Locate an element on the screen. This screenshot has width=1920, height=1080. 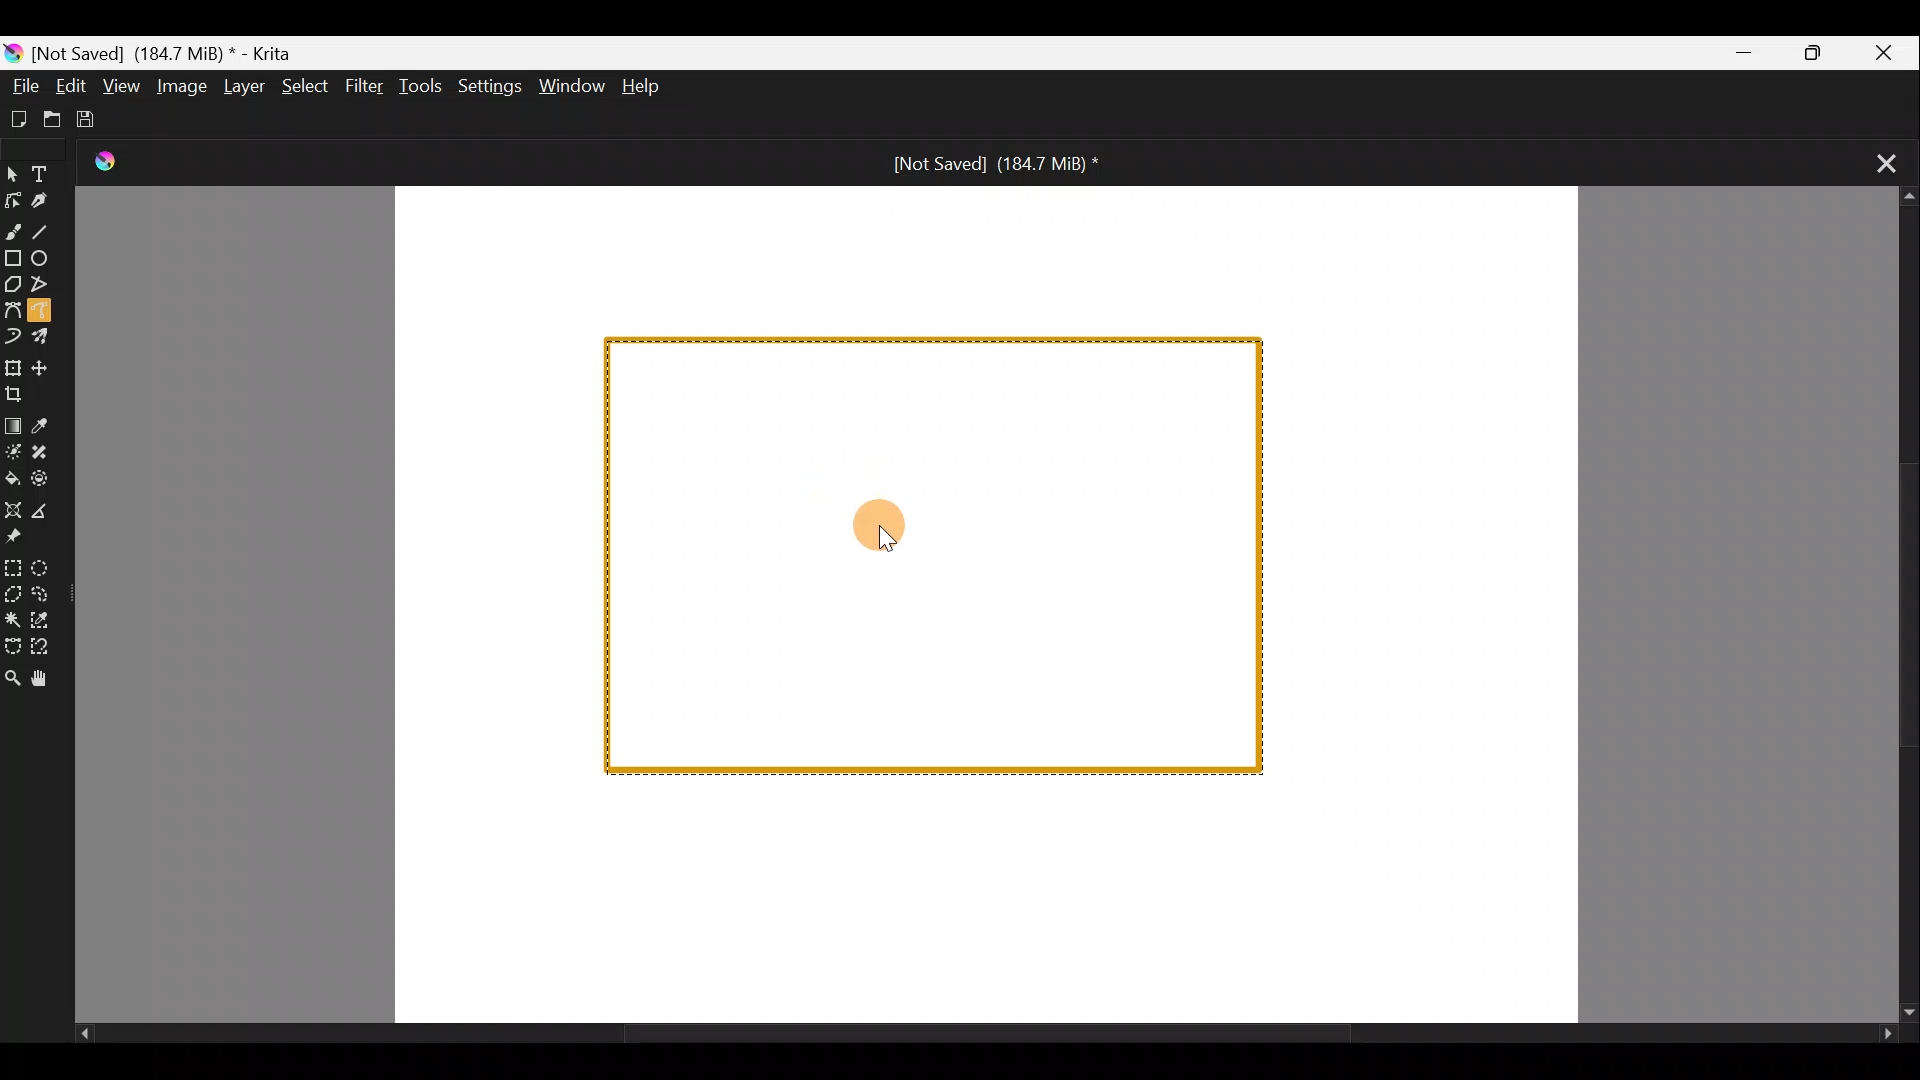
Sample a colour is located at coordinates (43, 426).